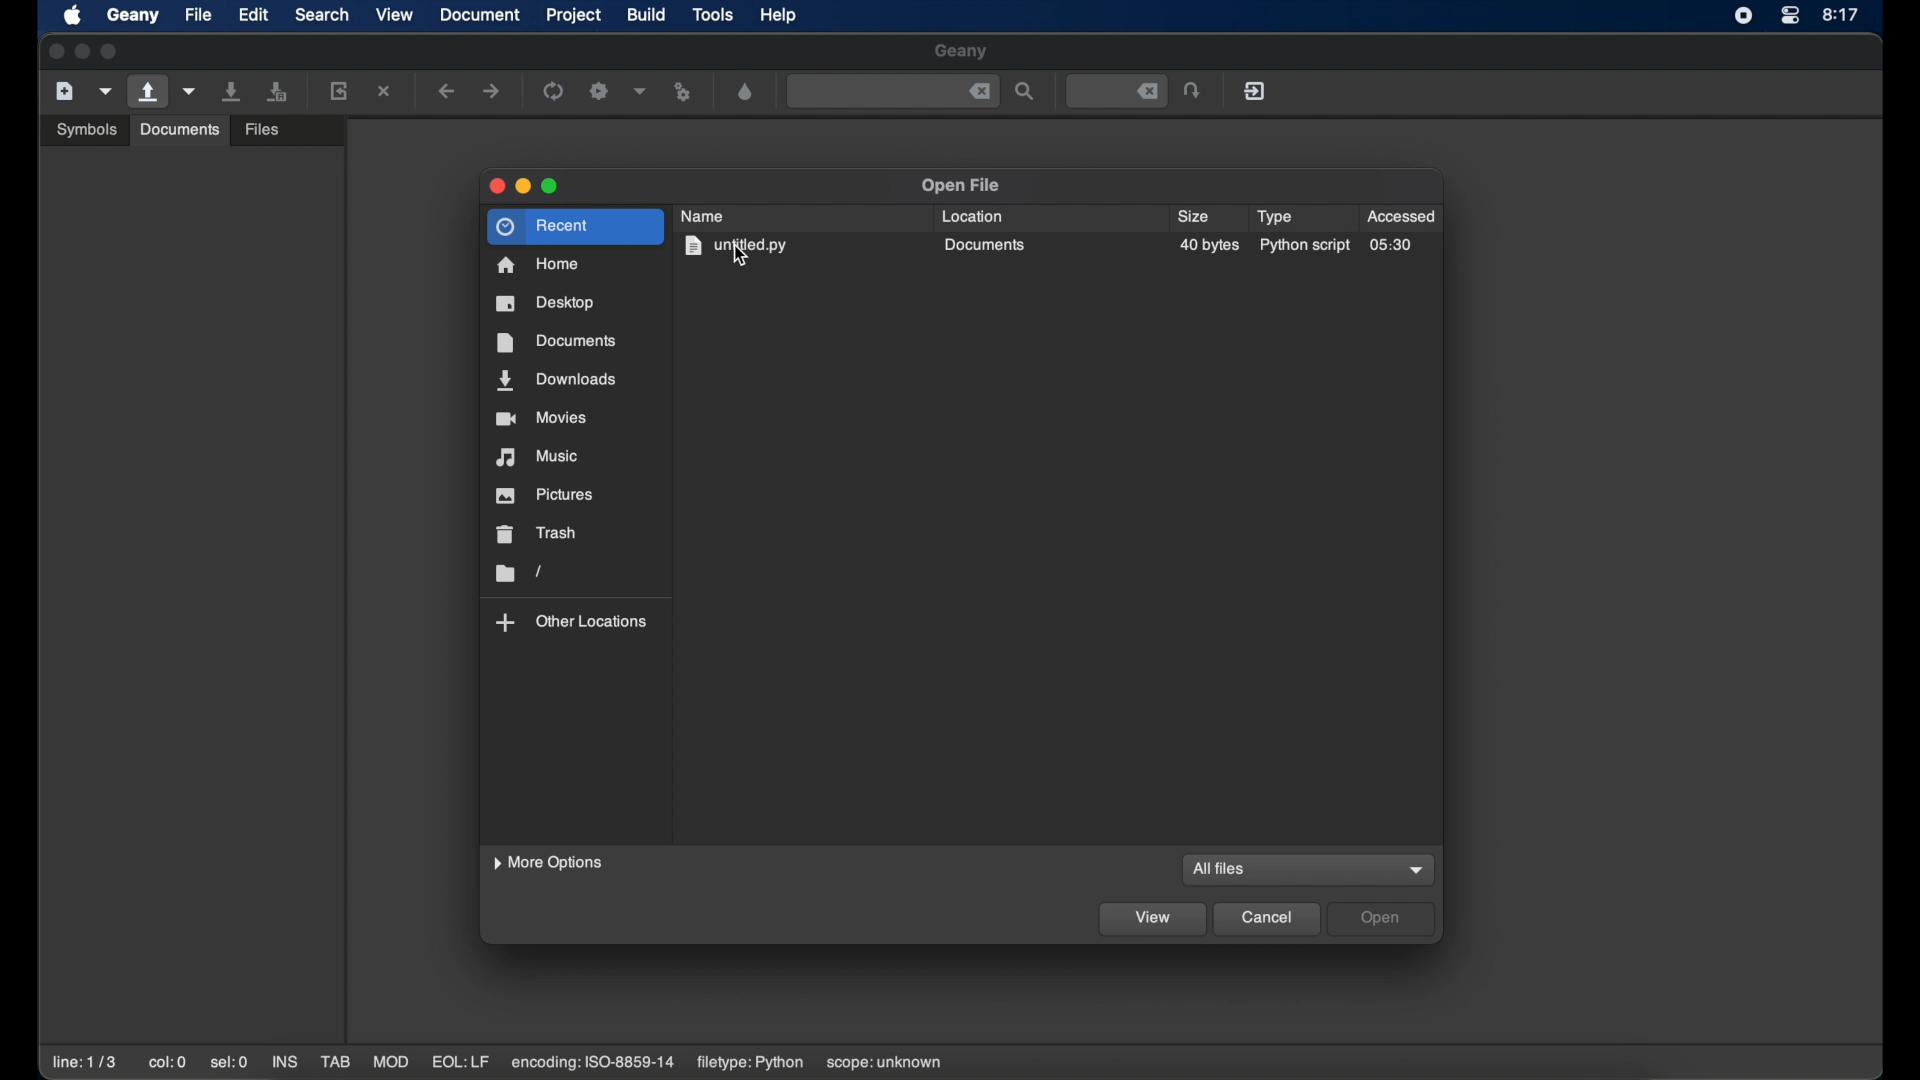  I want to click on mod, so click(391, 1062).